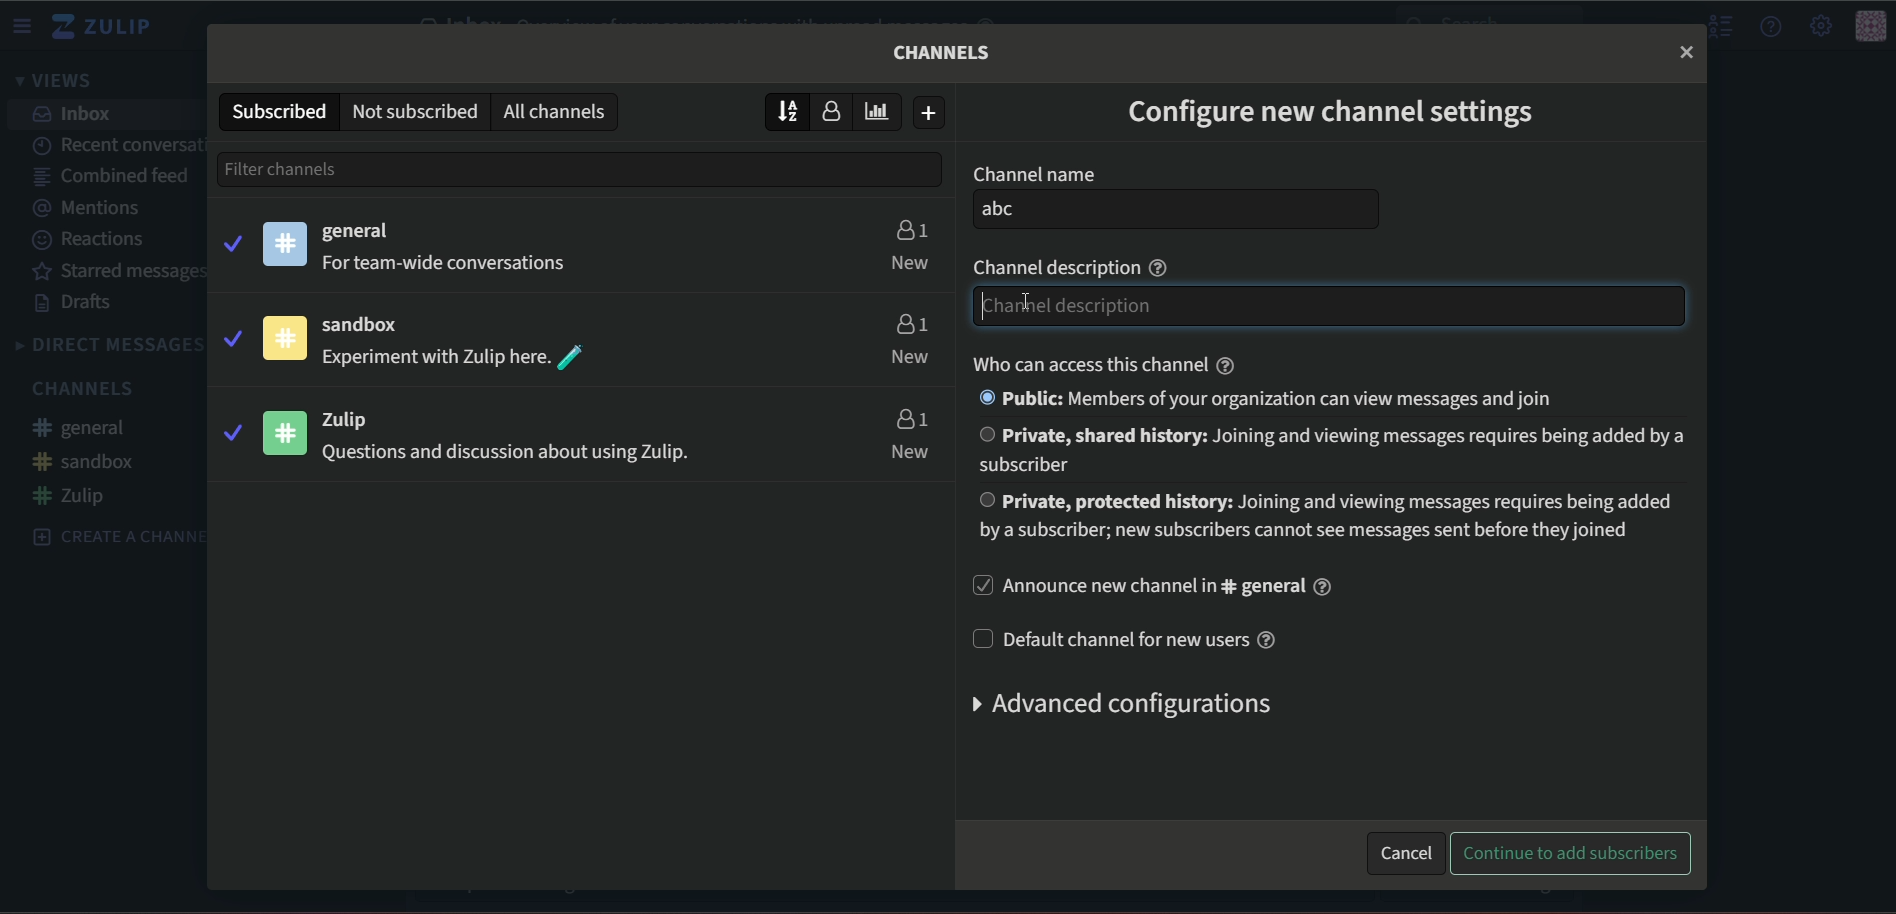  What do you see at coordinates (108, 27) in the screenshot?
I see `zulip logo` at bounding box center [108, 27].